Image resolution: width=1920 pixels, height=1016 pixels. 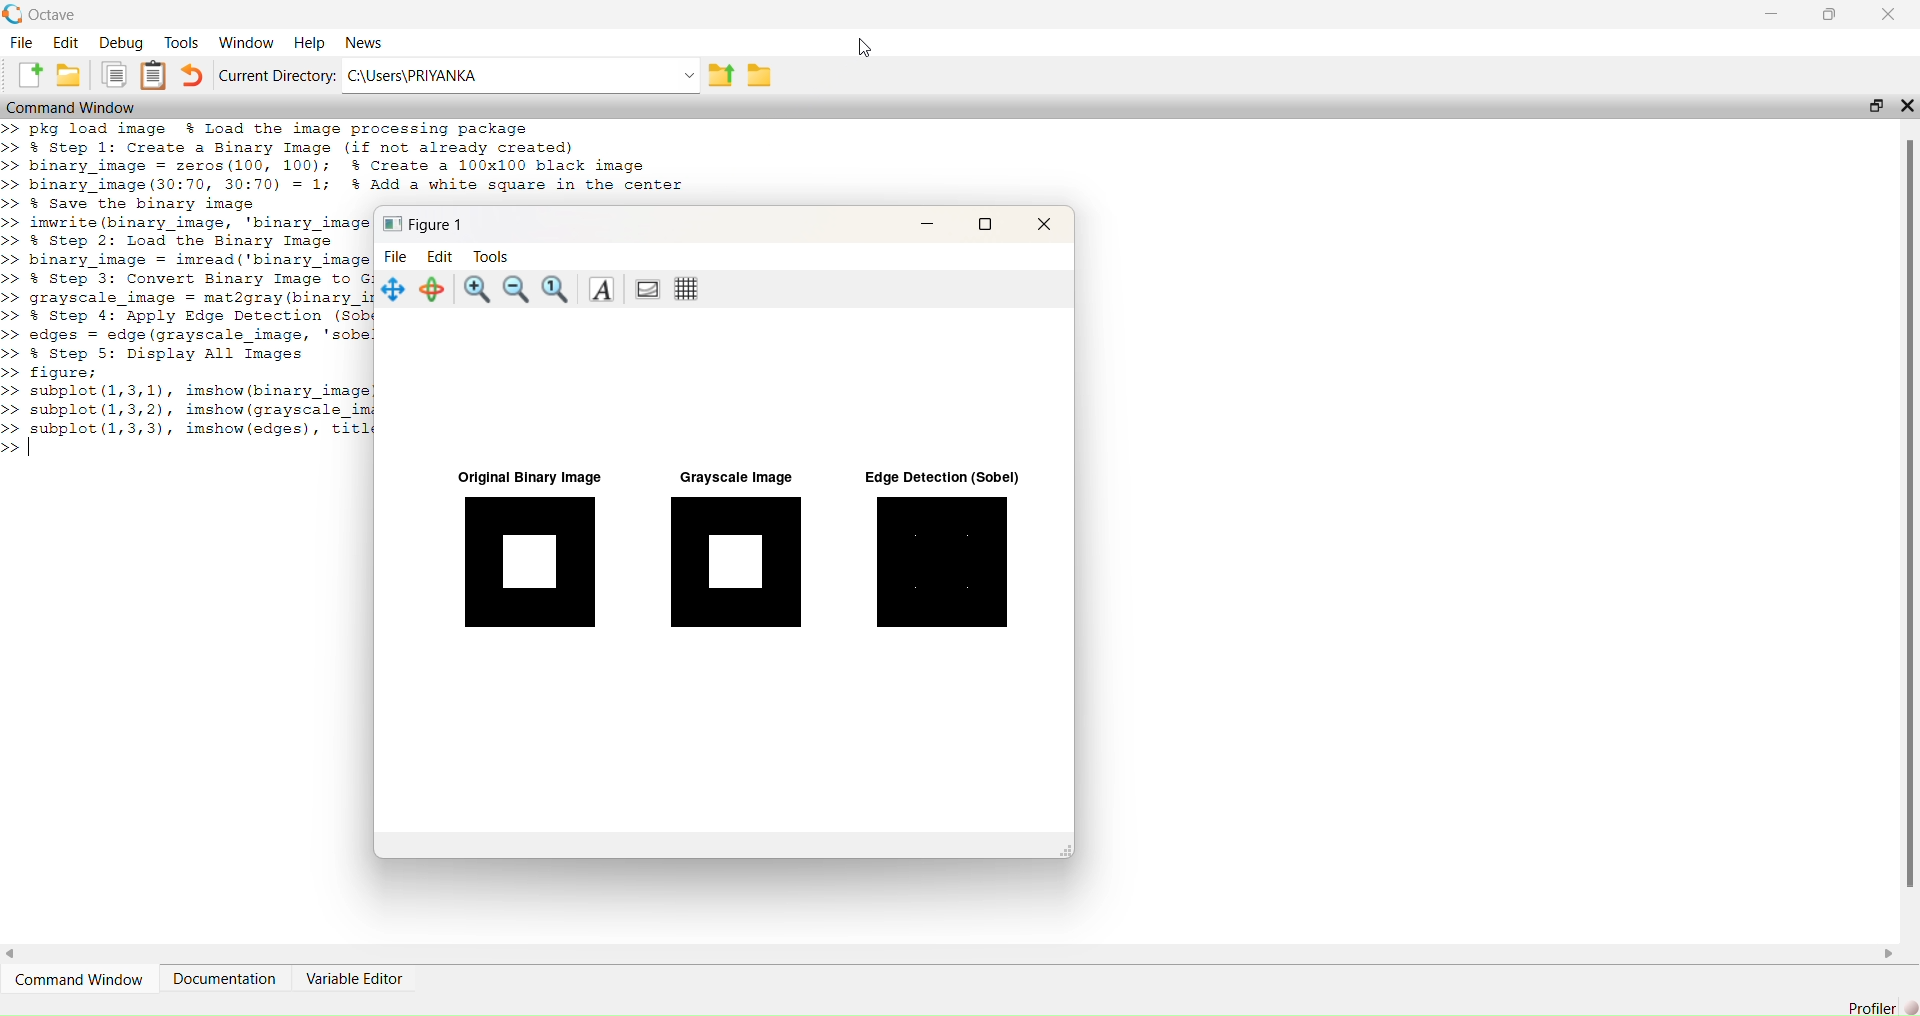 I want to click on edit, so click(x=441, y=256).